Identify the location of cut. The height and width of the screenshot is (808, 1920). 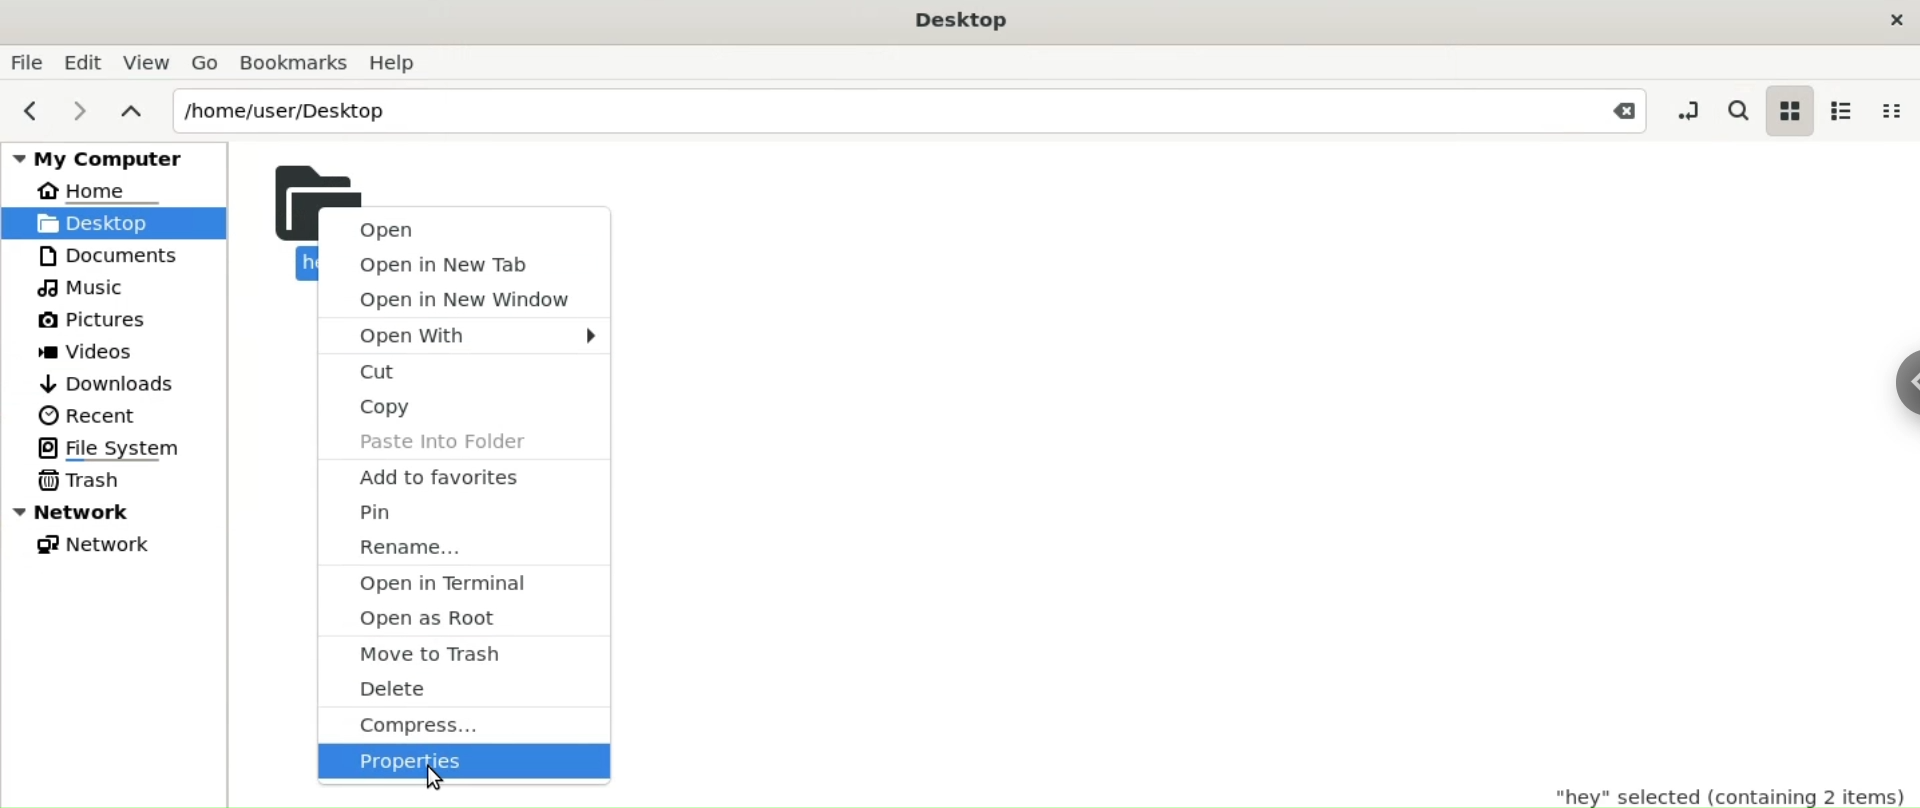
(460, 370).